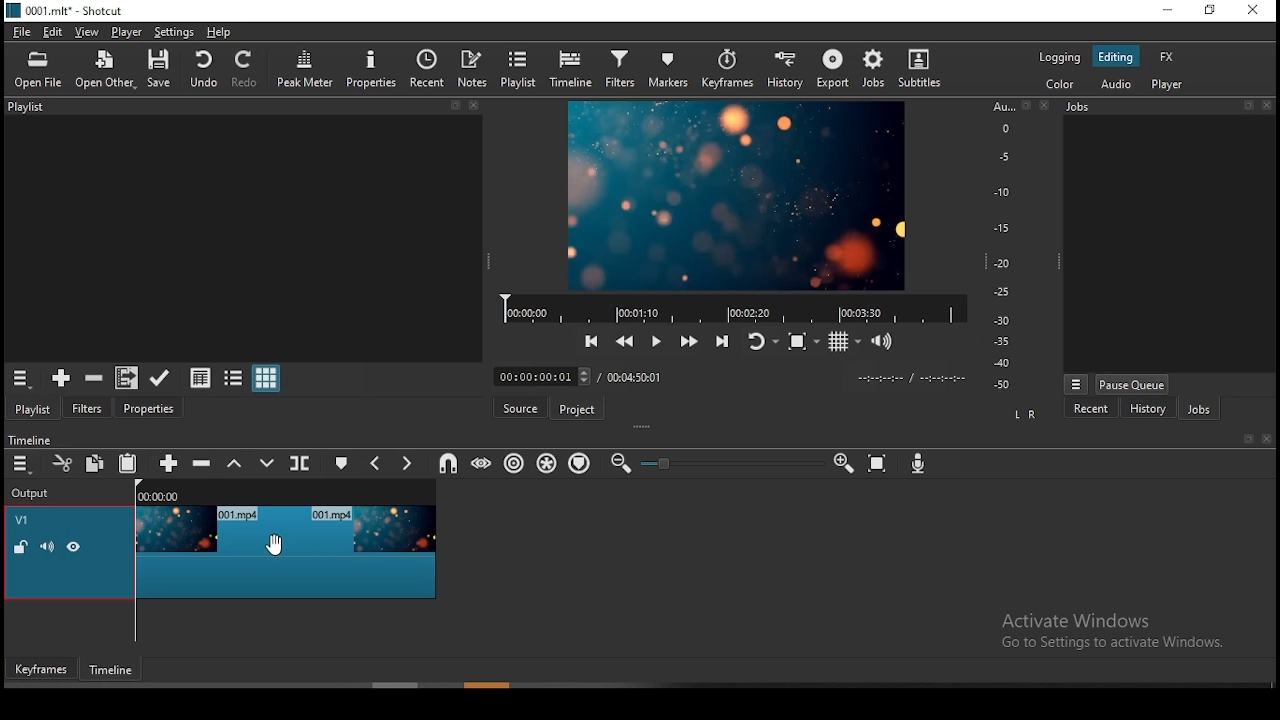 This screenshot has height=720, width=1280. What do you see at coordinates (1211, 9) in the screenshot?
I see `restore` at bounding box center [1211, 9].